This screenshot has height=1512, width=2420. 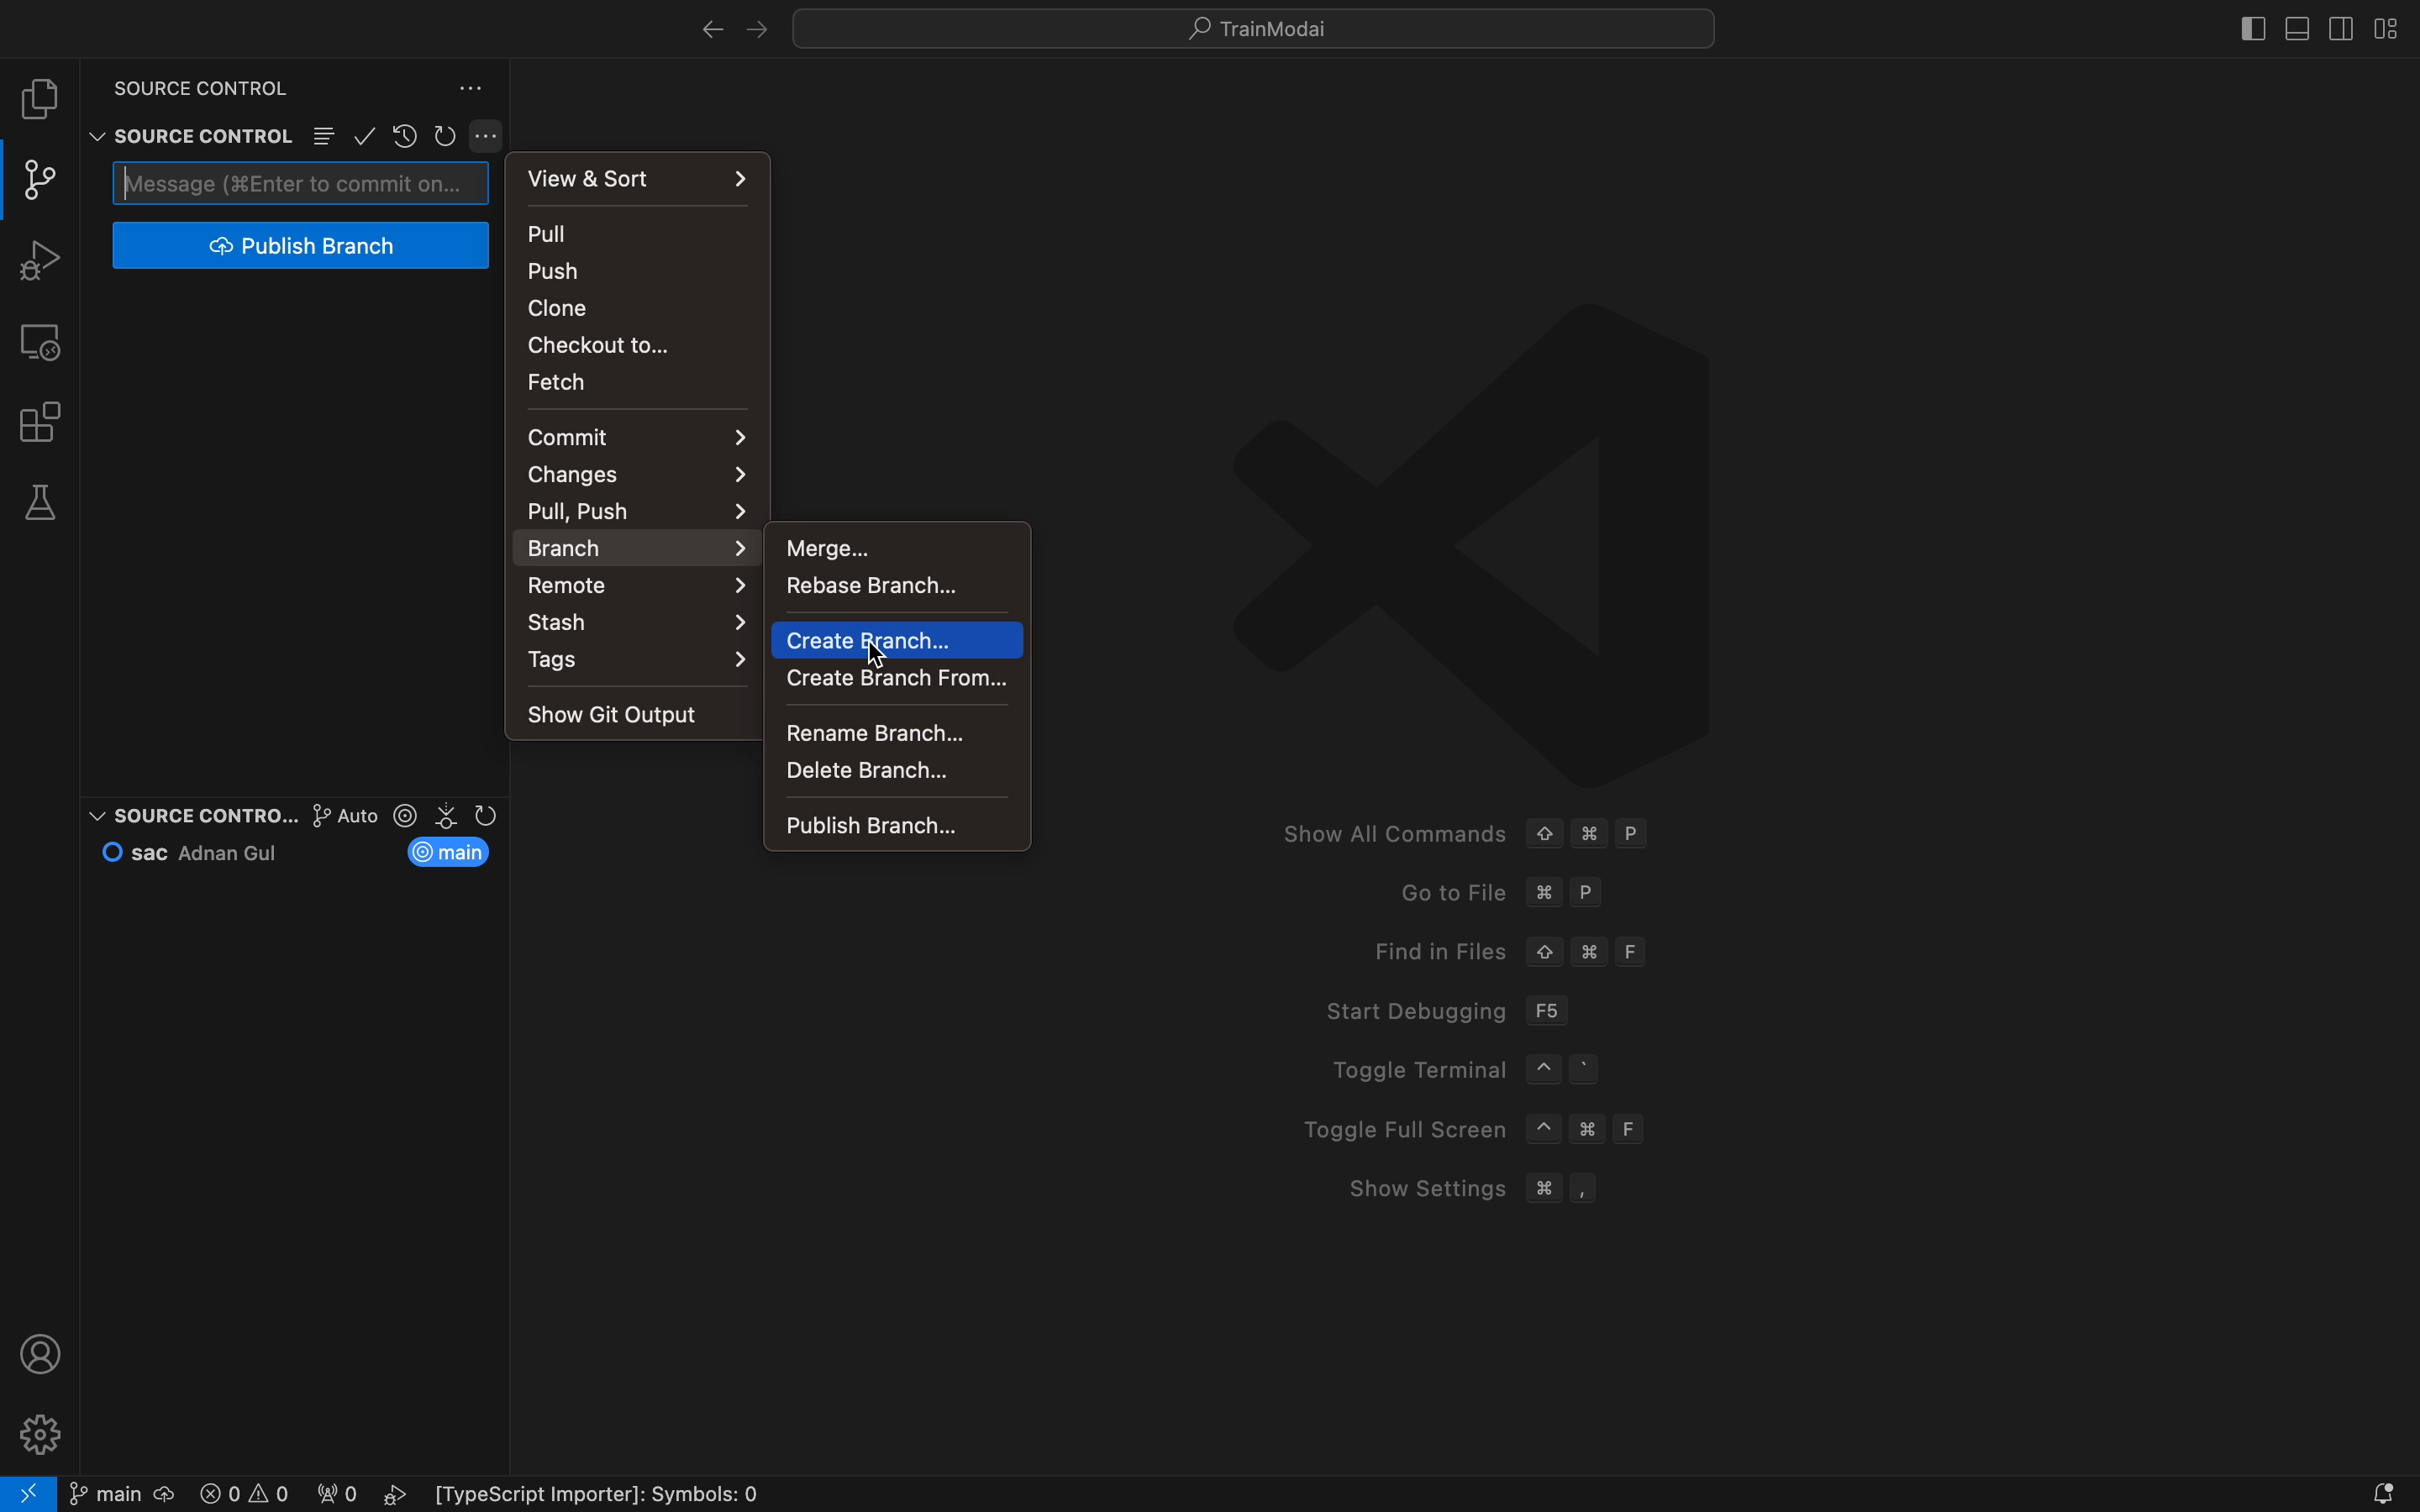 I want to click on pull from server, so click(x=642, y=233).